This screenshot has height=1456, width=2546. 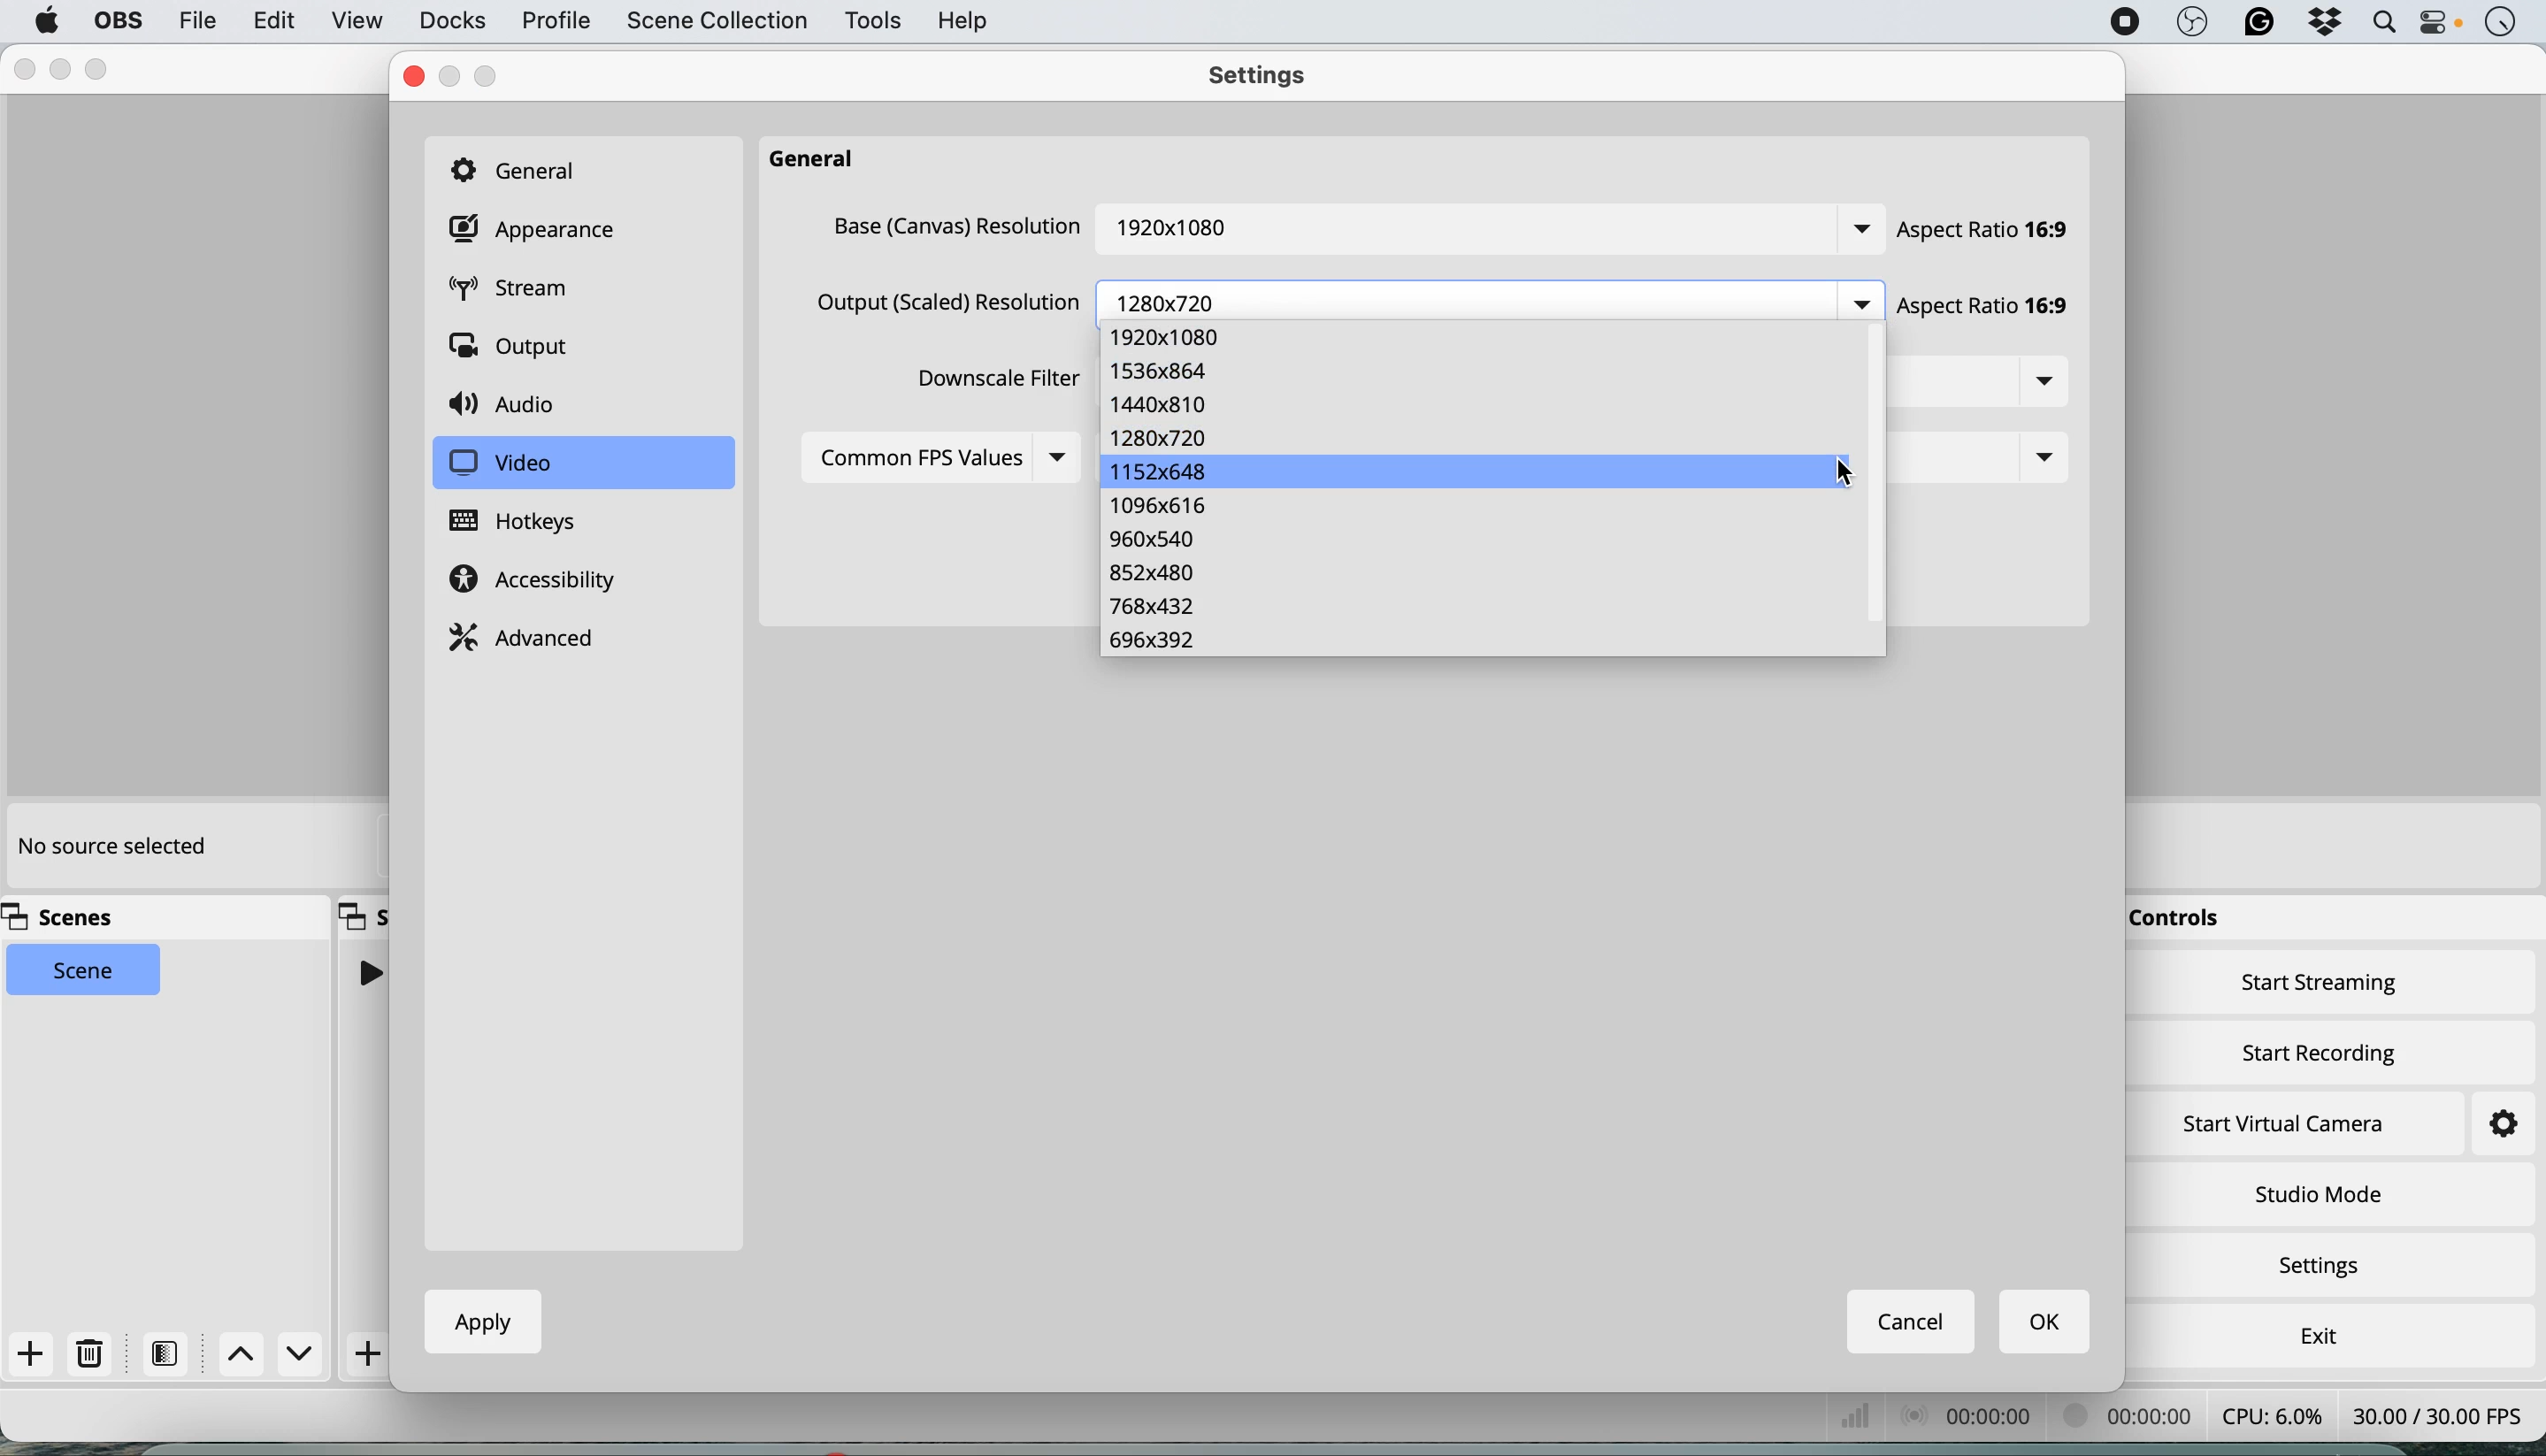 What do you see at coordinates (2327, 1268) in the screenshot?
I see `settings` at bounding box center [2327, 1268].